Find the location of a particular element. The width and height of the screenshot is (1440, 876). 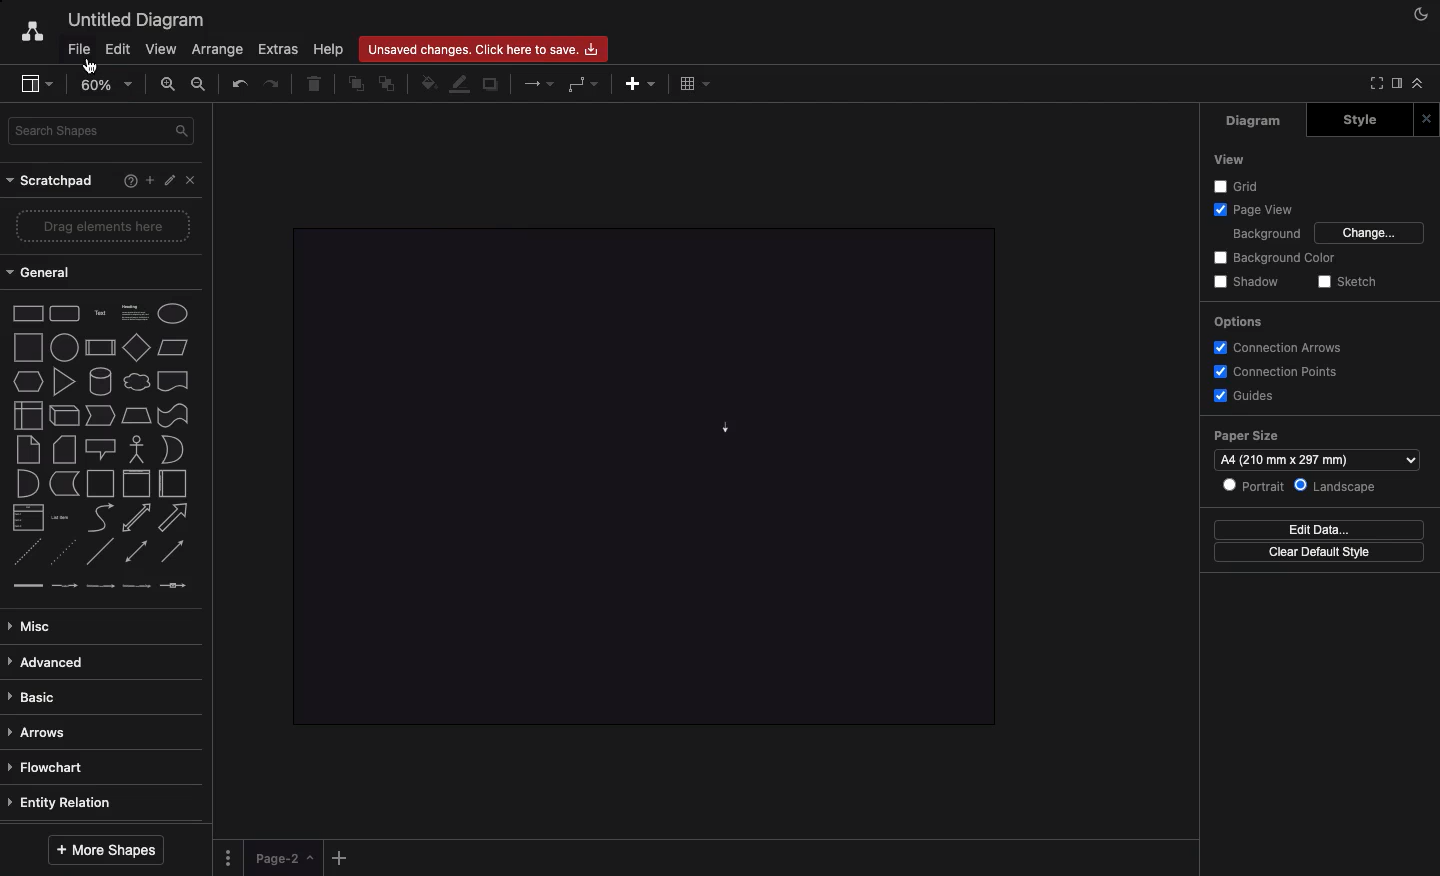

Portrait is located at coordinates (1252, 485).